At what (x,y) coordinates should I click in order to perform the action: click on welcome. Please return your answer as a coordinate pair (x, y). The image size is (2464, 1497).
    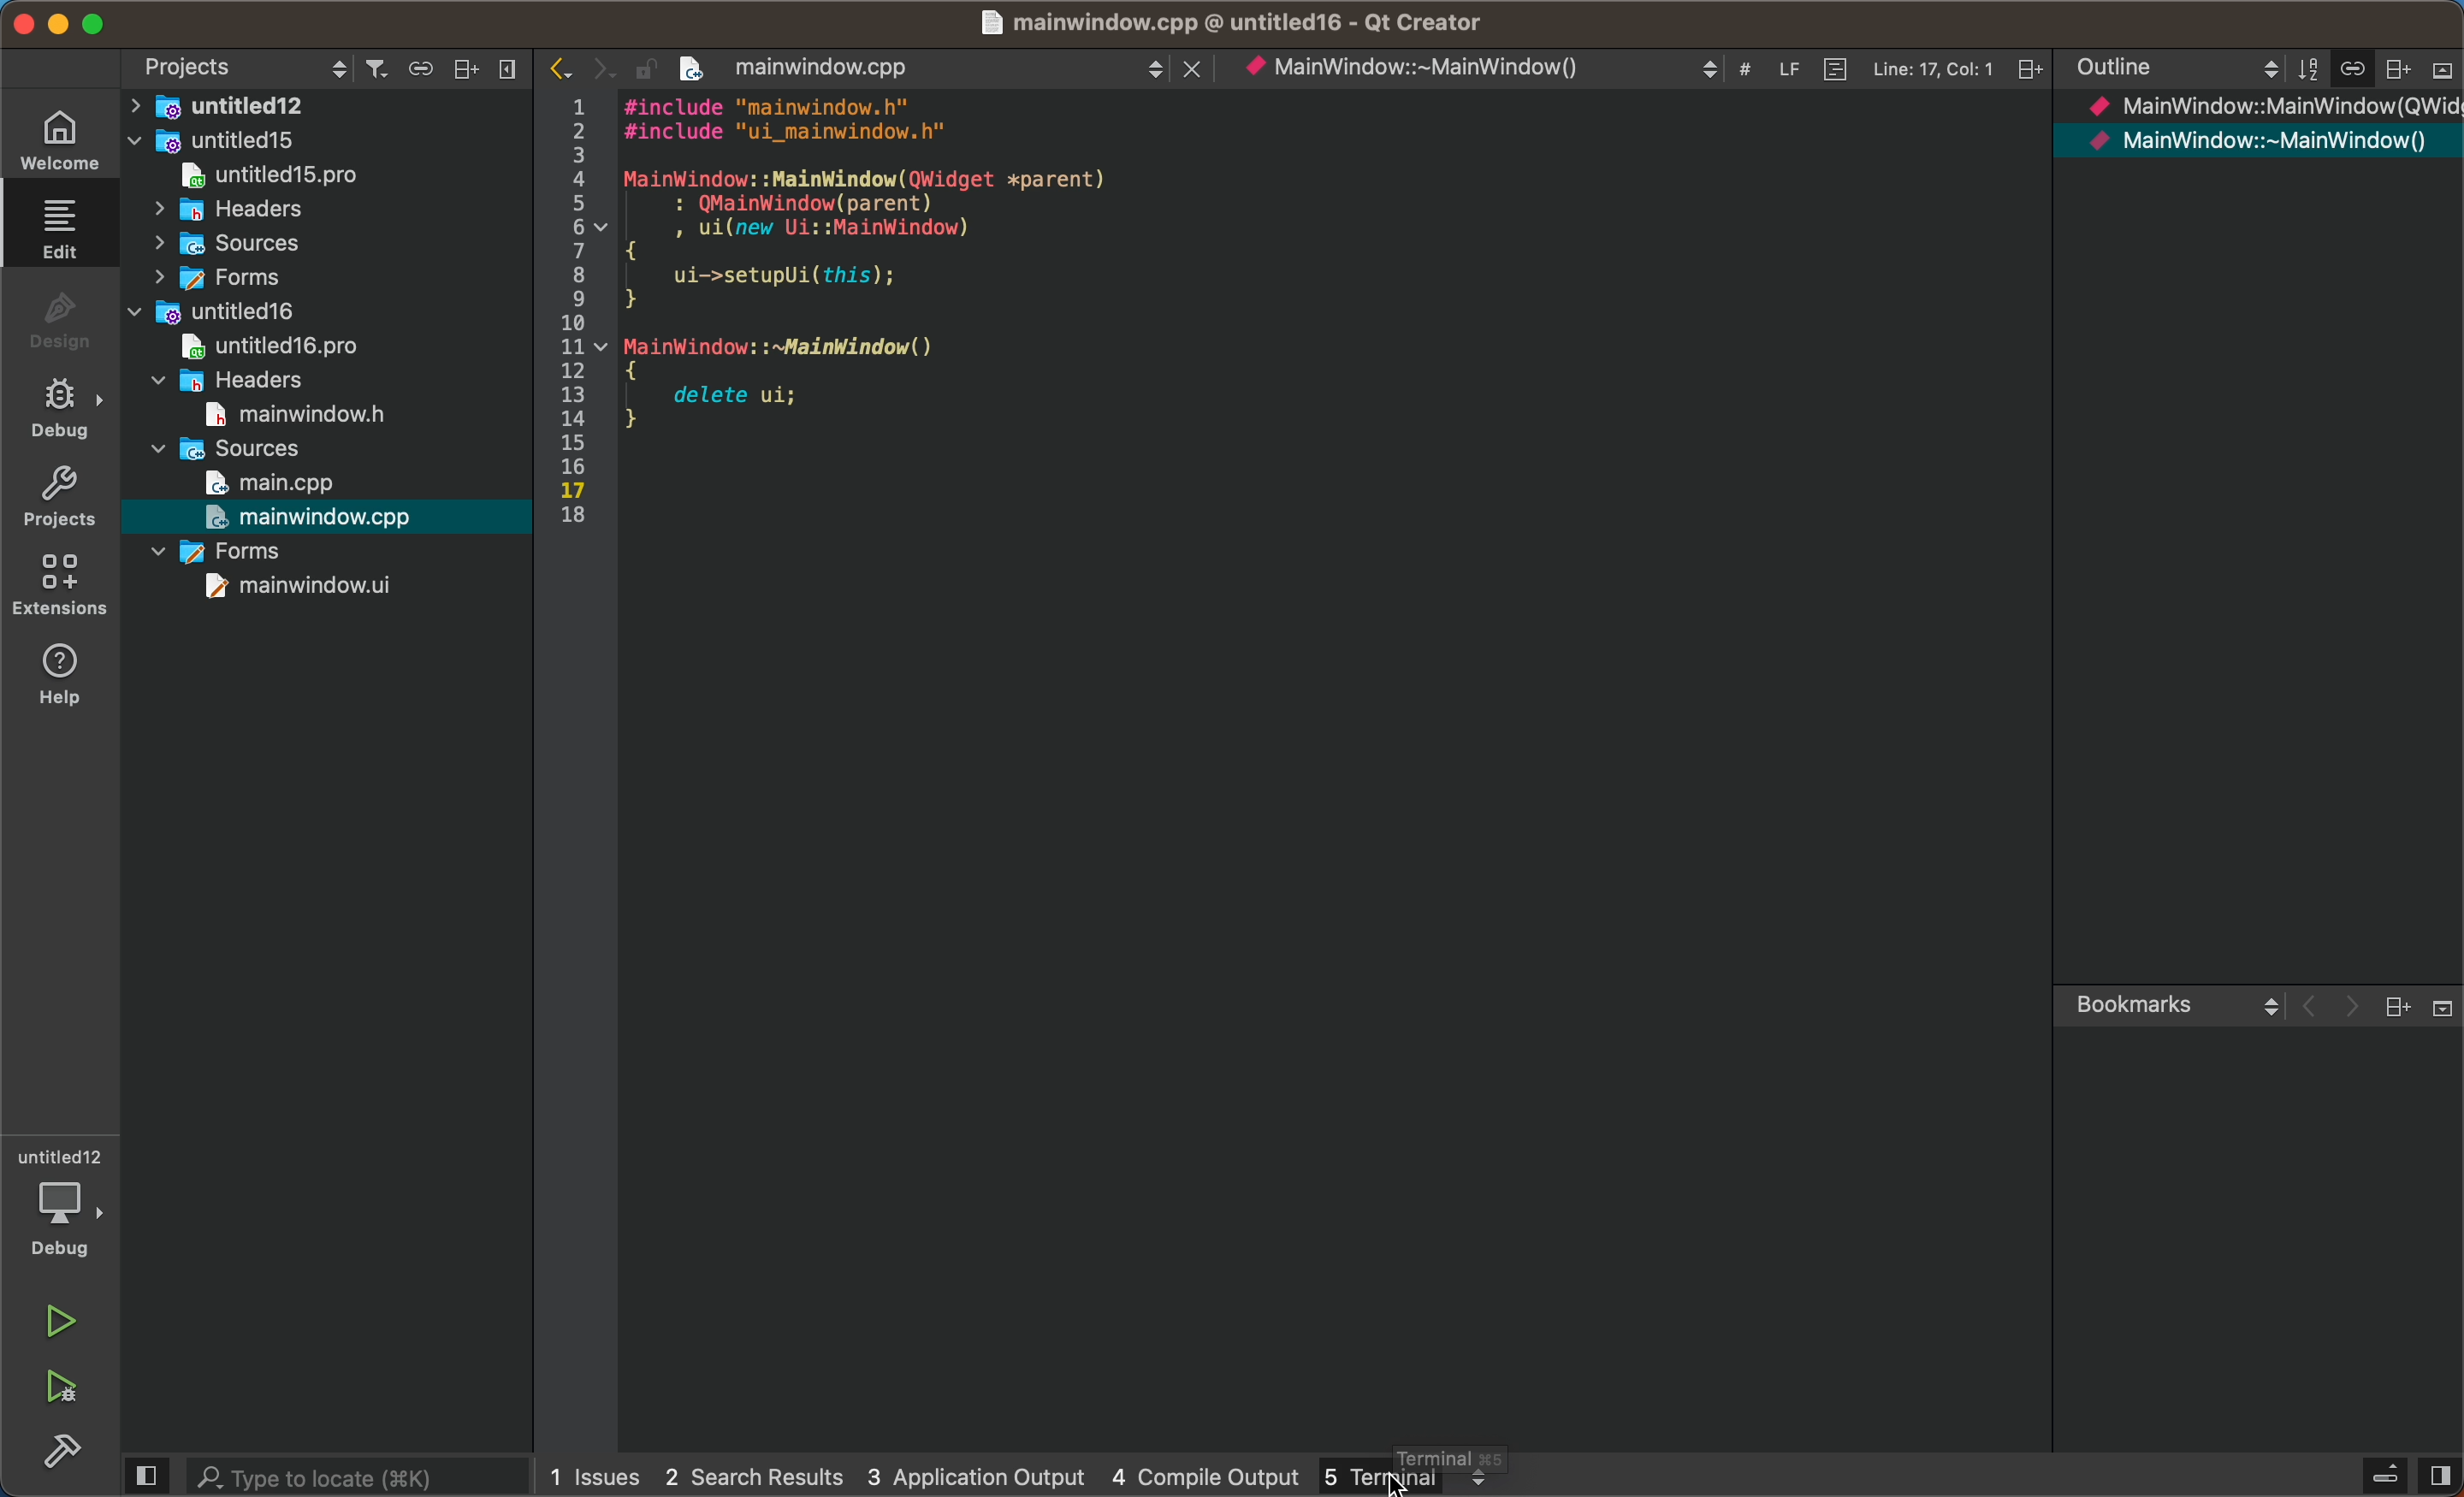
    Looking at the image, I should click on (65, 139).